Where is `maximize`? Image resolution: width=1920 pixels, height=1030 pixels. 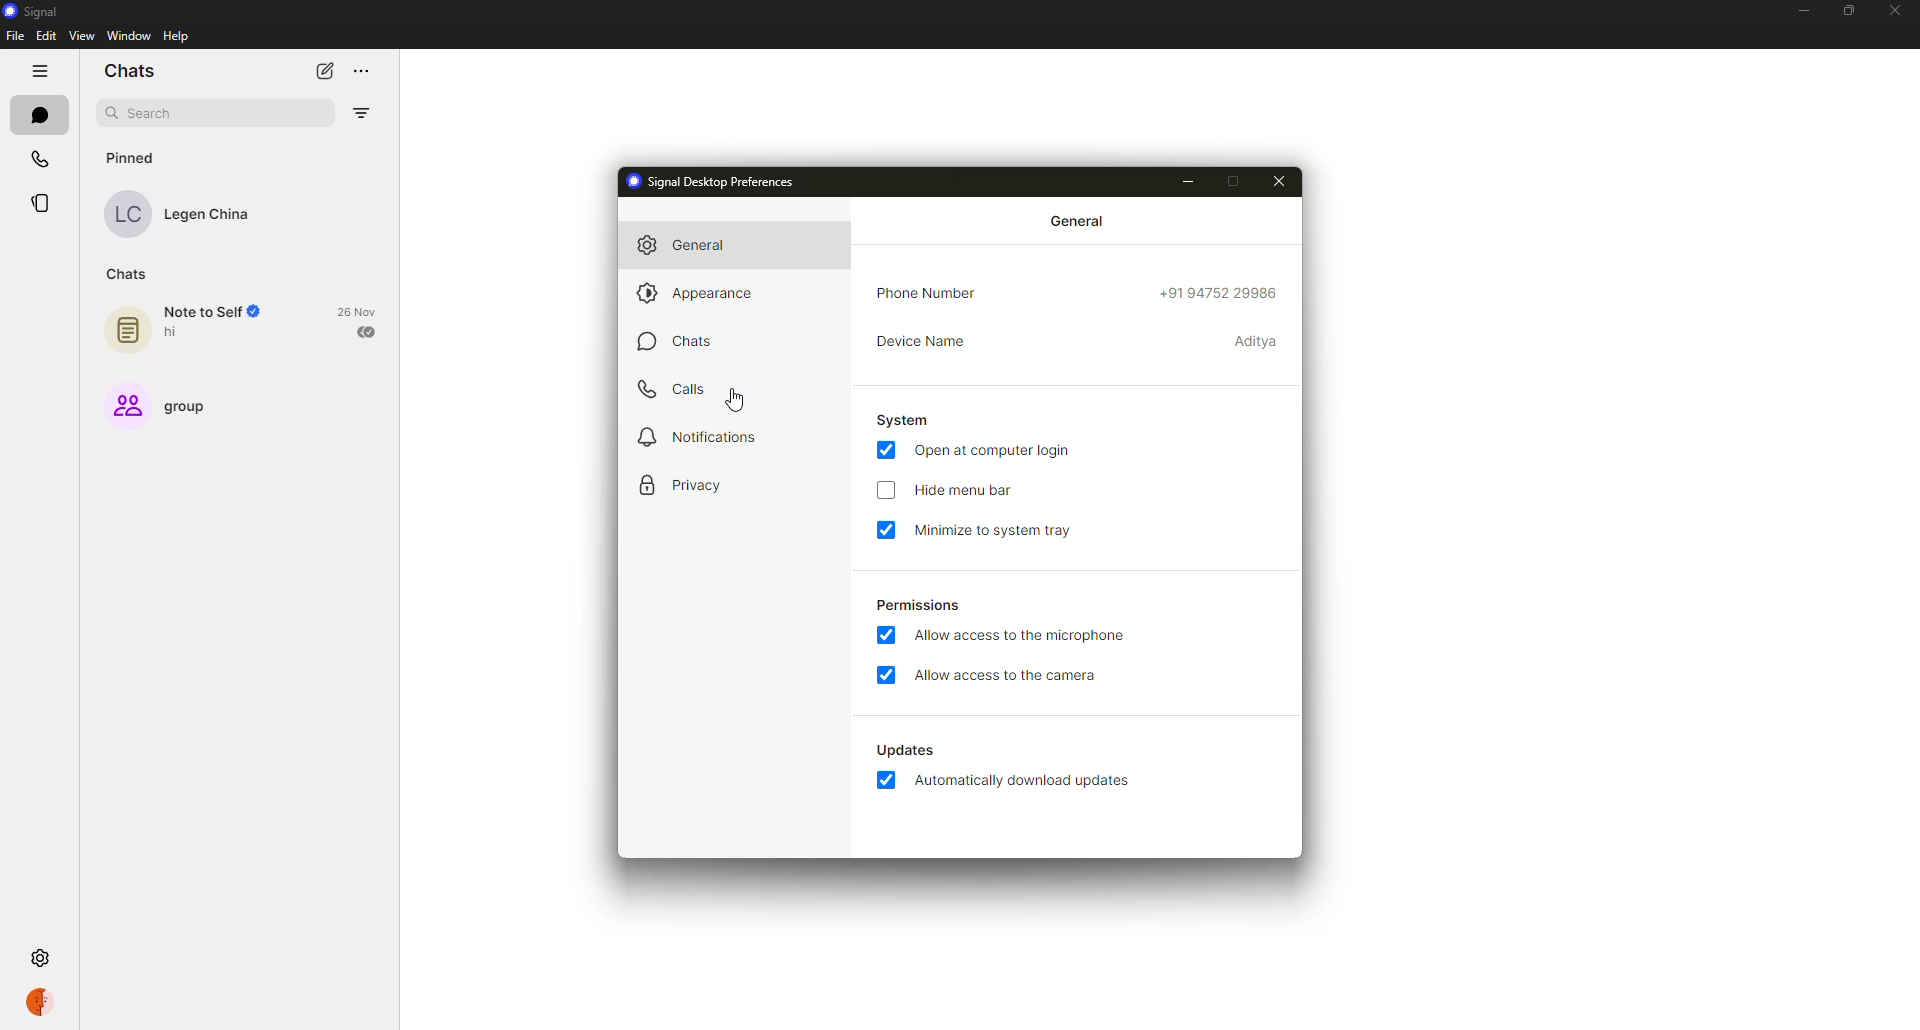
maximize is located at coordinates (1237, 182).